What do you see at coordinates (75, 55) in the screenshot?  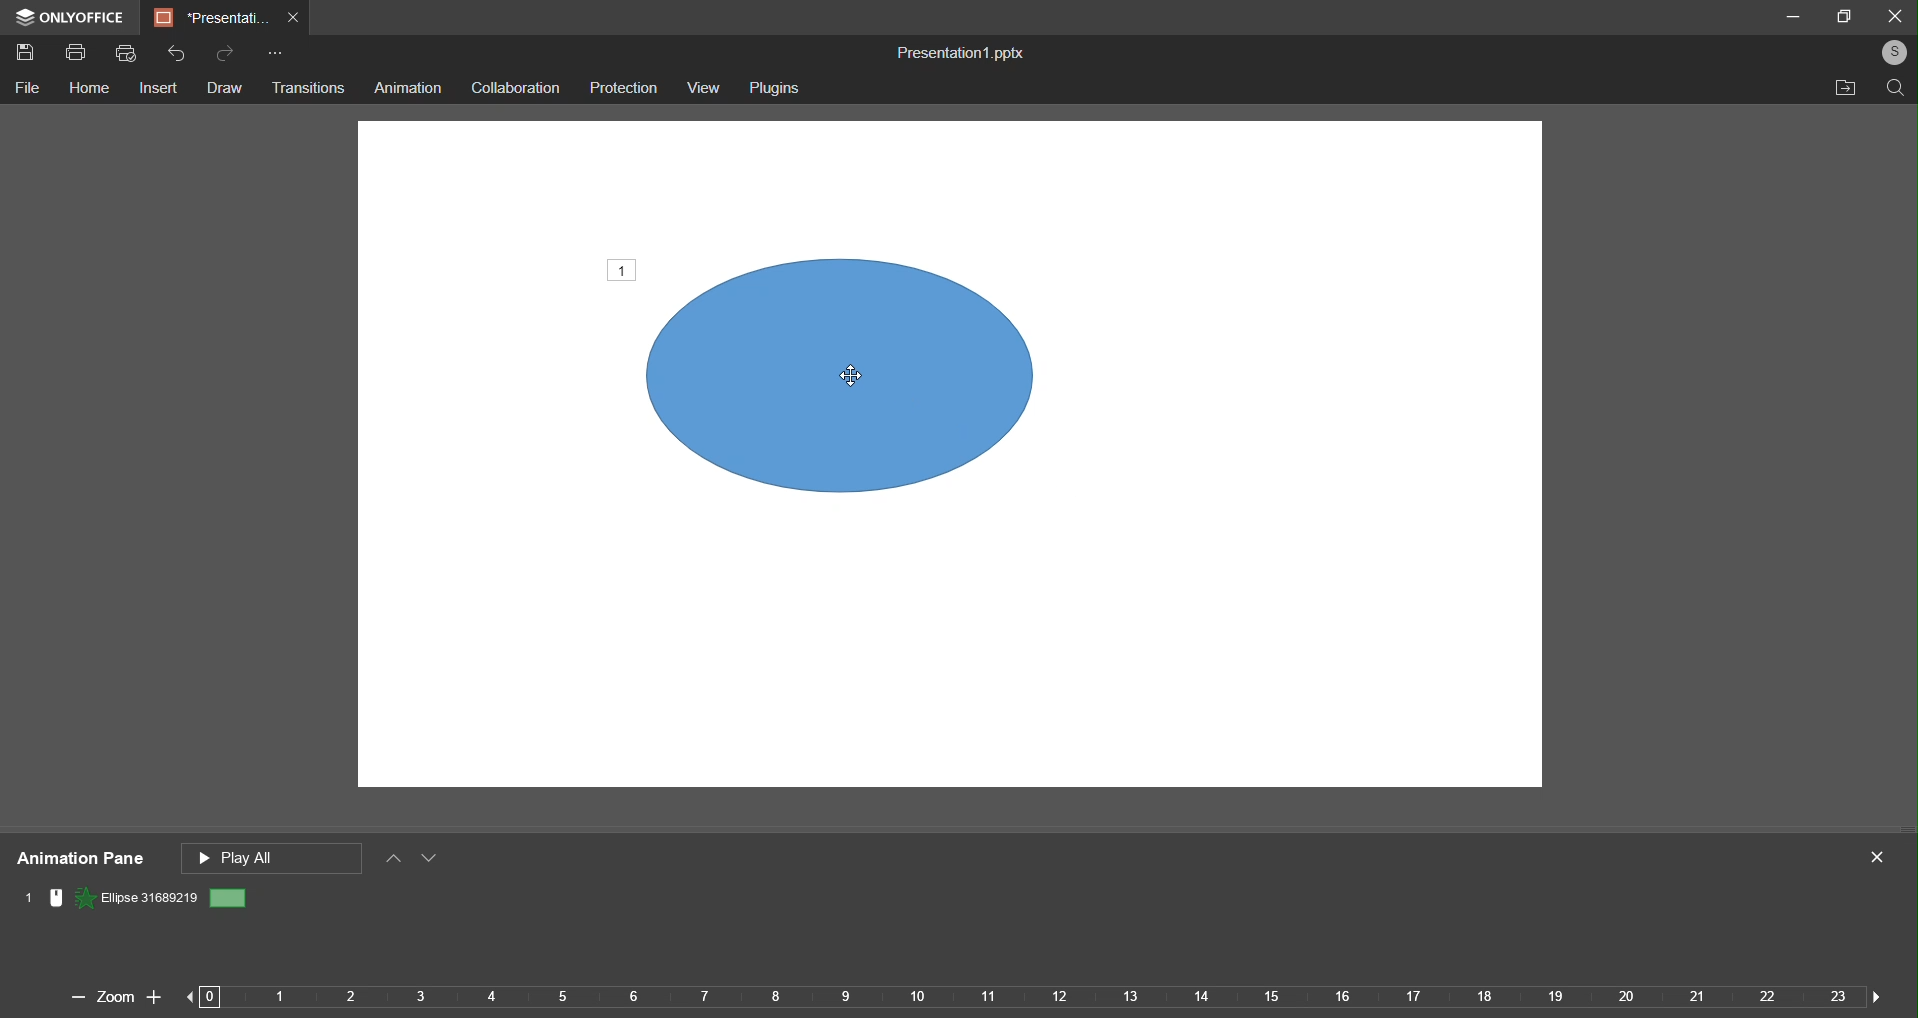 I see `Print` at bounding box center [75, 55].